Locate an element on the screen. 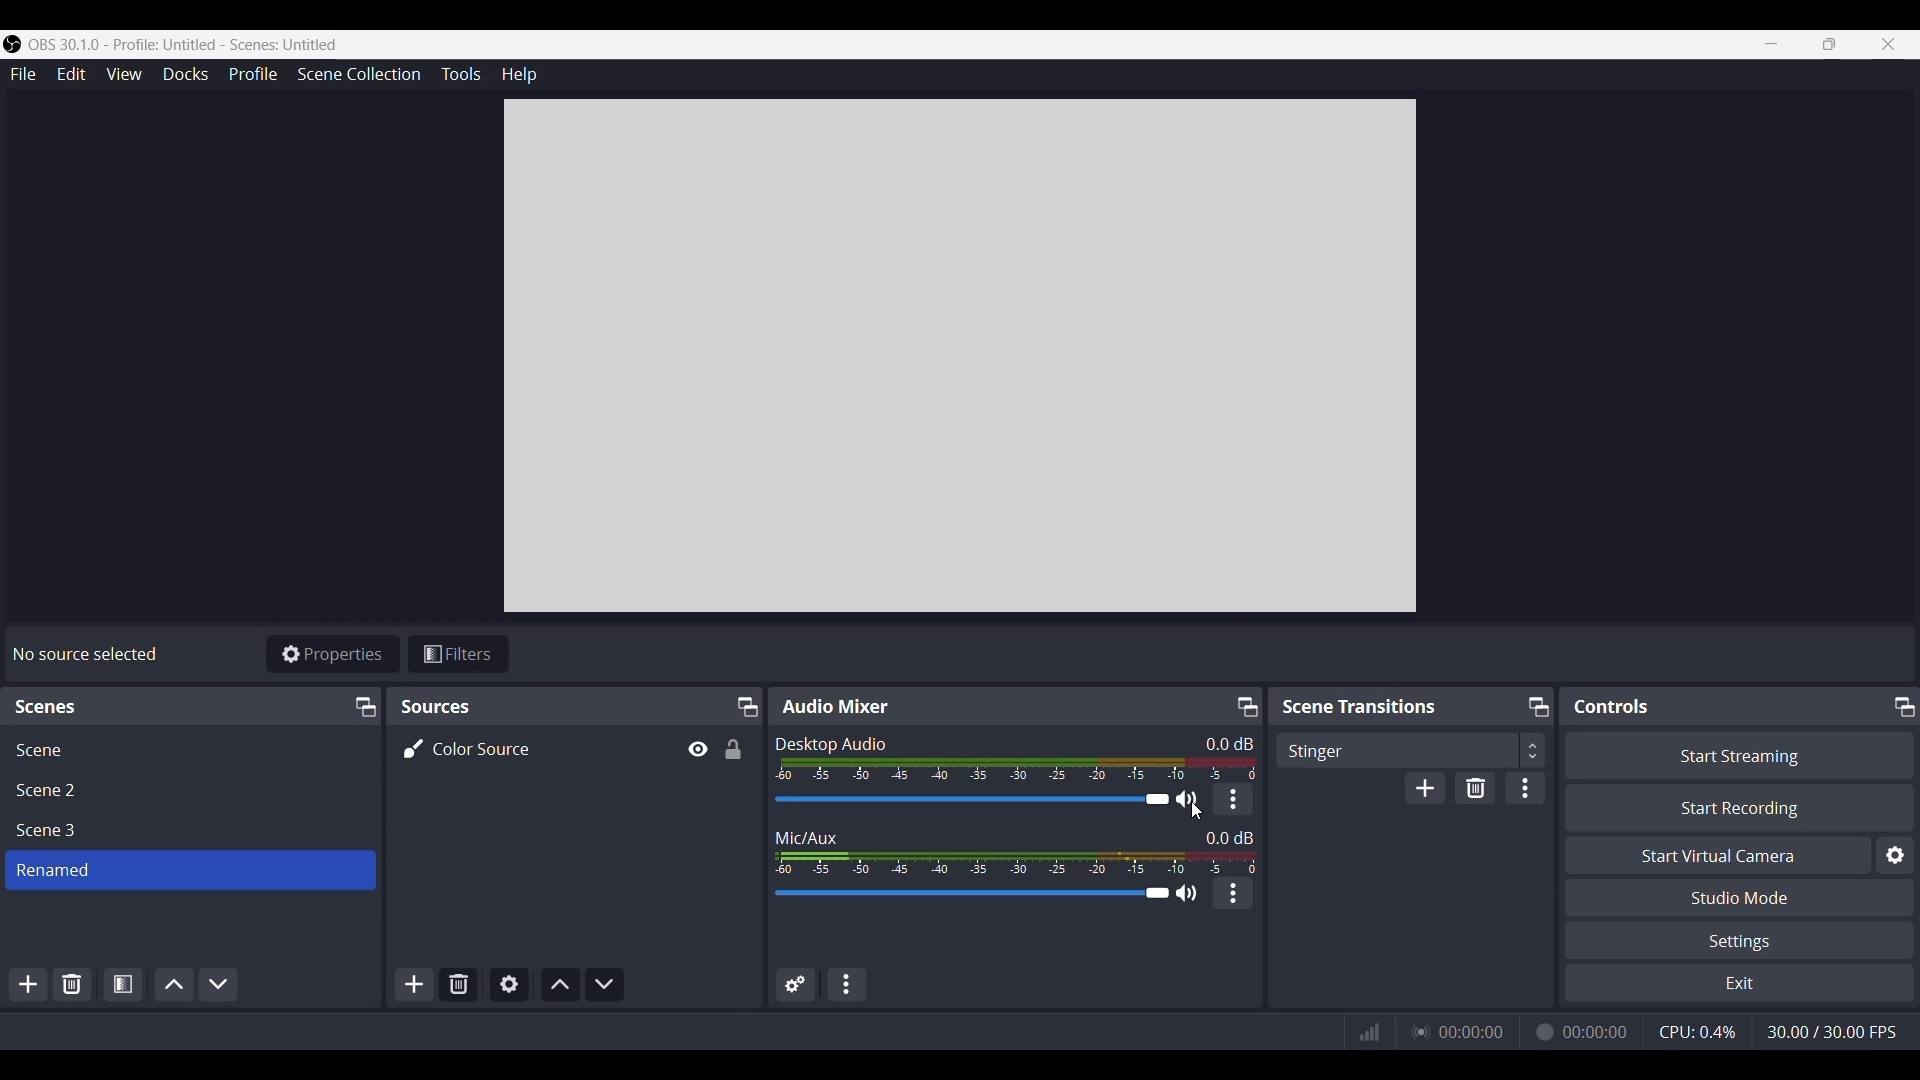 The image size is (1920, 1080). Recorded duration is located at coordinates (1580, 1031).